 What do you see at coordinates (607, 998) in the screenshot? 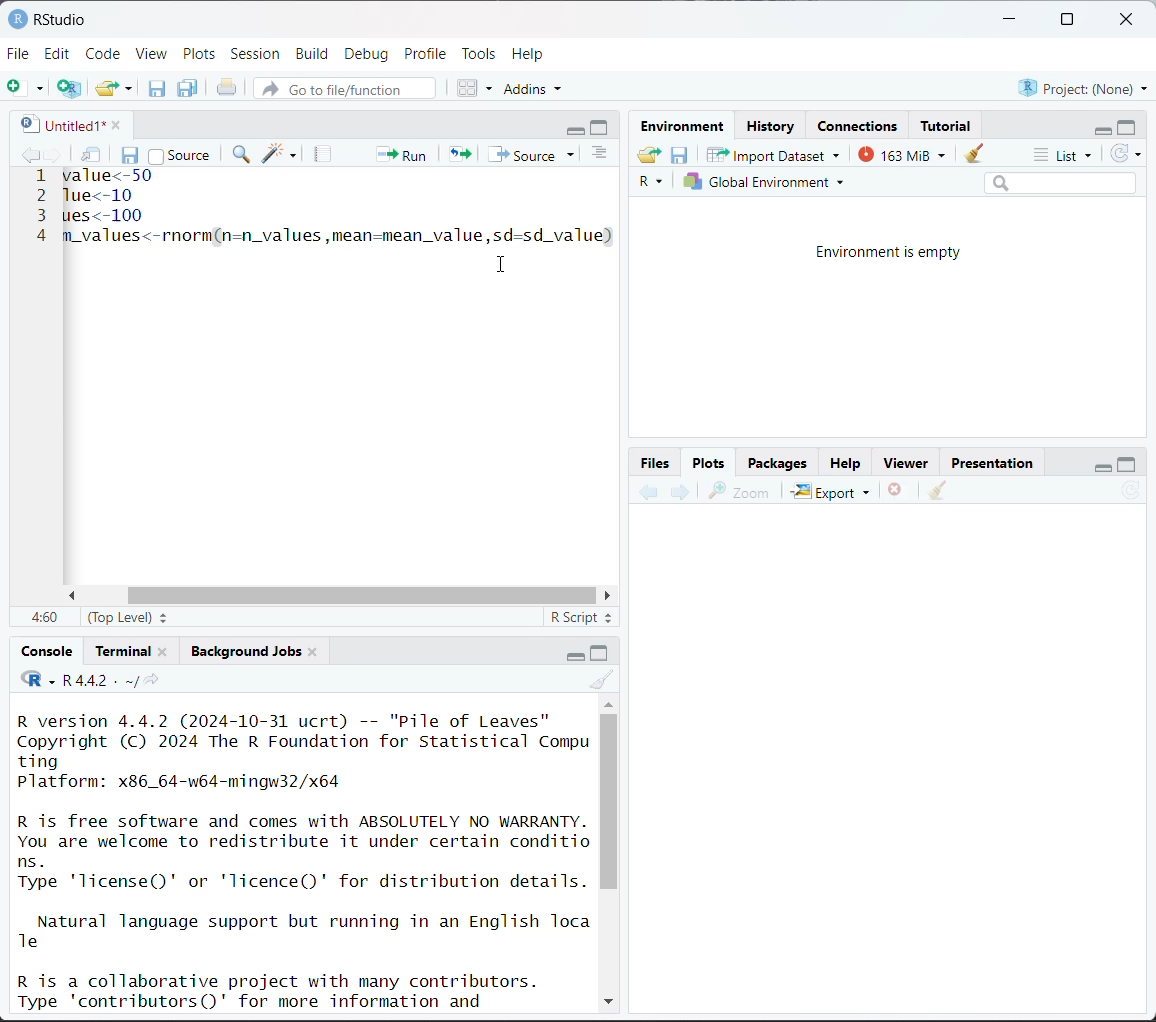
I see `down` at bounding box center [607, 998].